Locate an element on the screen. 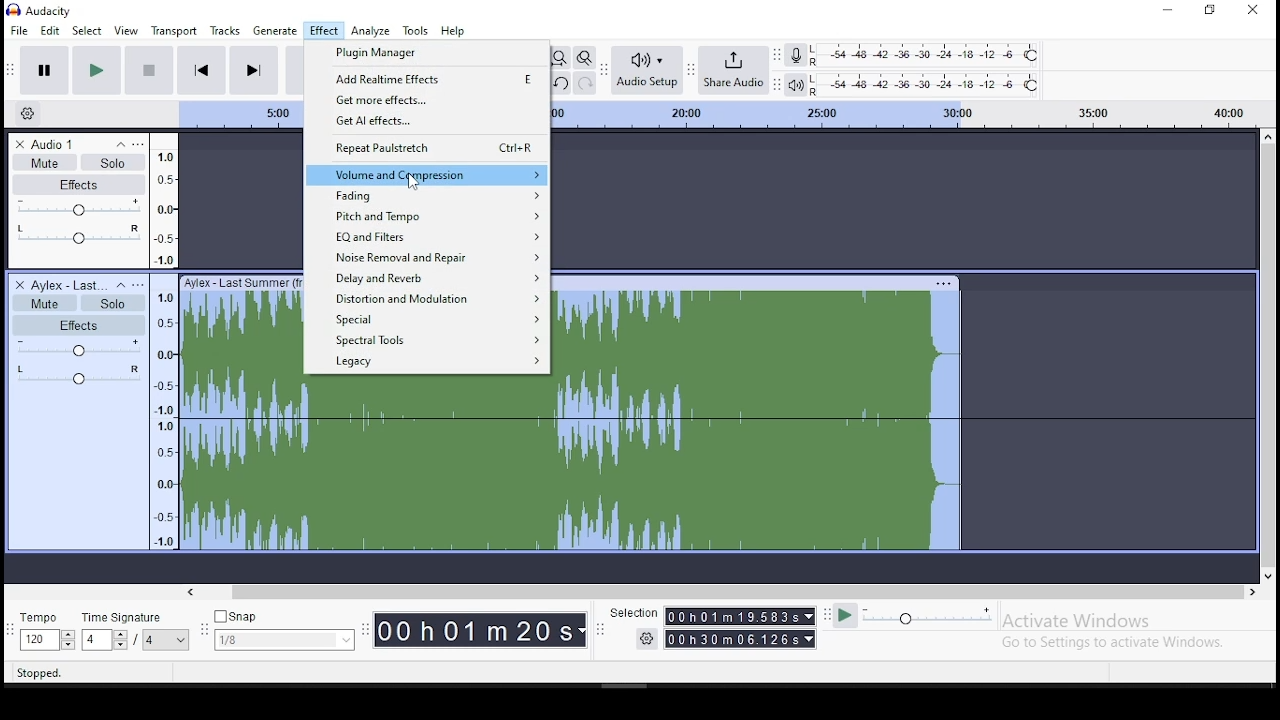  generate is located at coordinates (277, 31).